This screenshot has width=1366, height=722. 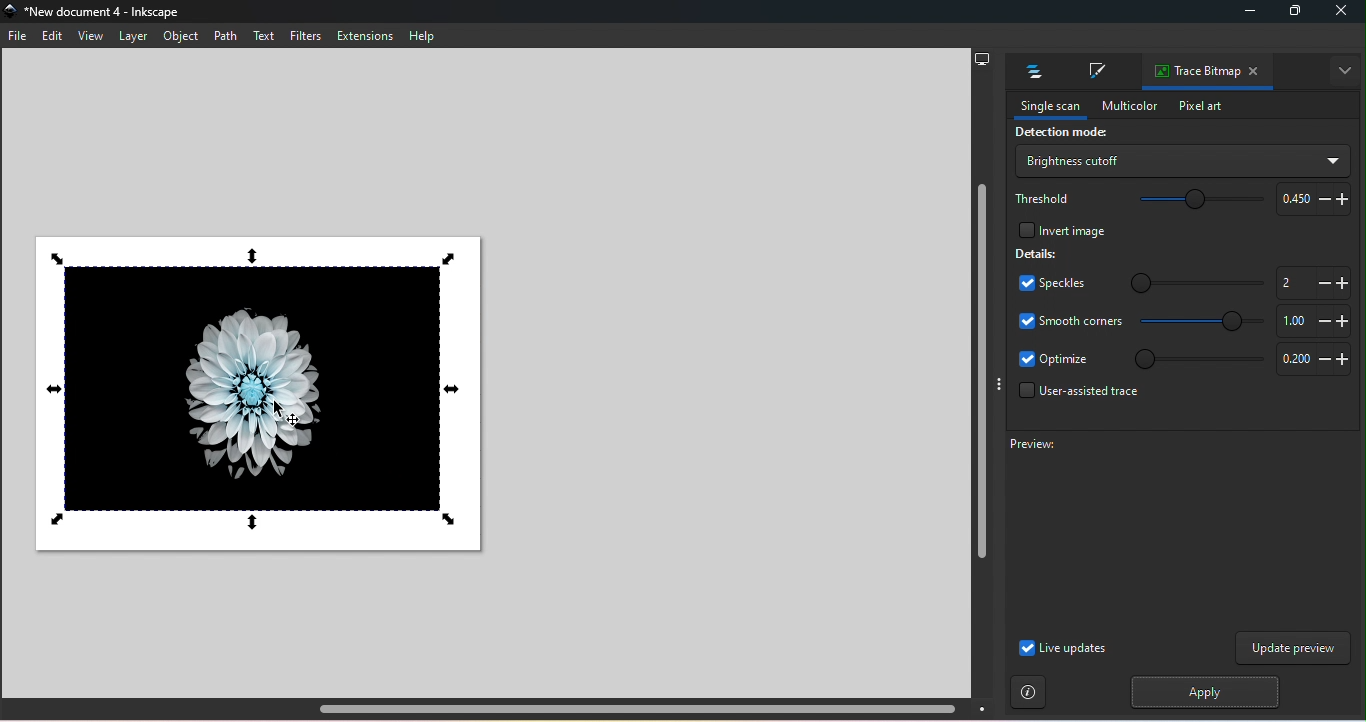 What do you see at coordinates (1310, 198) in the screenshot?
I see `Increase or decrease threshold` at bounding box center [1310, 198].